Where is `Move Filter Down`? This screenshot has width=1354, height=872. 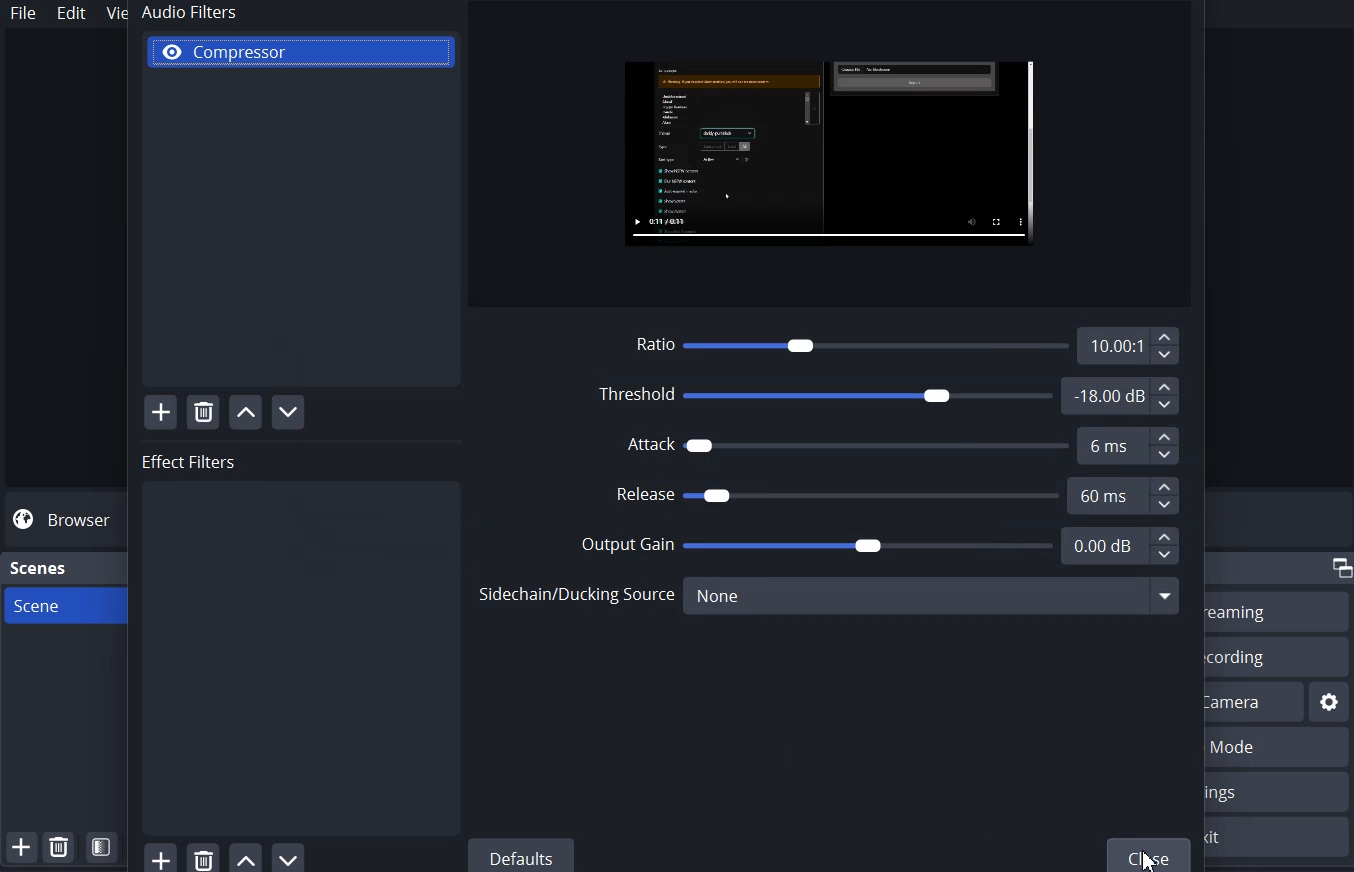
Move Filter Down is located at coordinates (291, 412).